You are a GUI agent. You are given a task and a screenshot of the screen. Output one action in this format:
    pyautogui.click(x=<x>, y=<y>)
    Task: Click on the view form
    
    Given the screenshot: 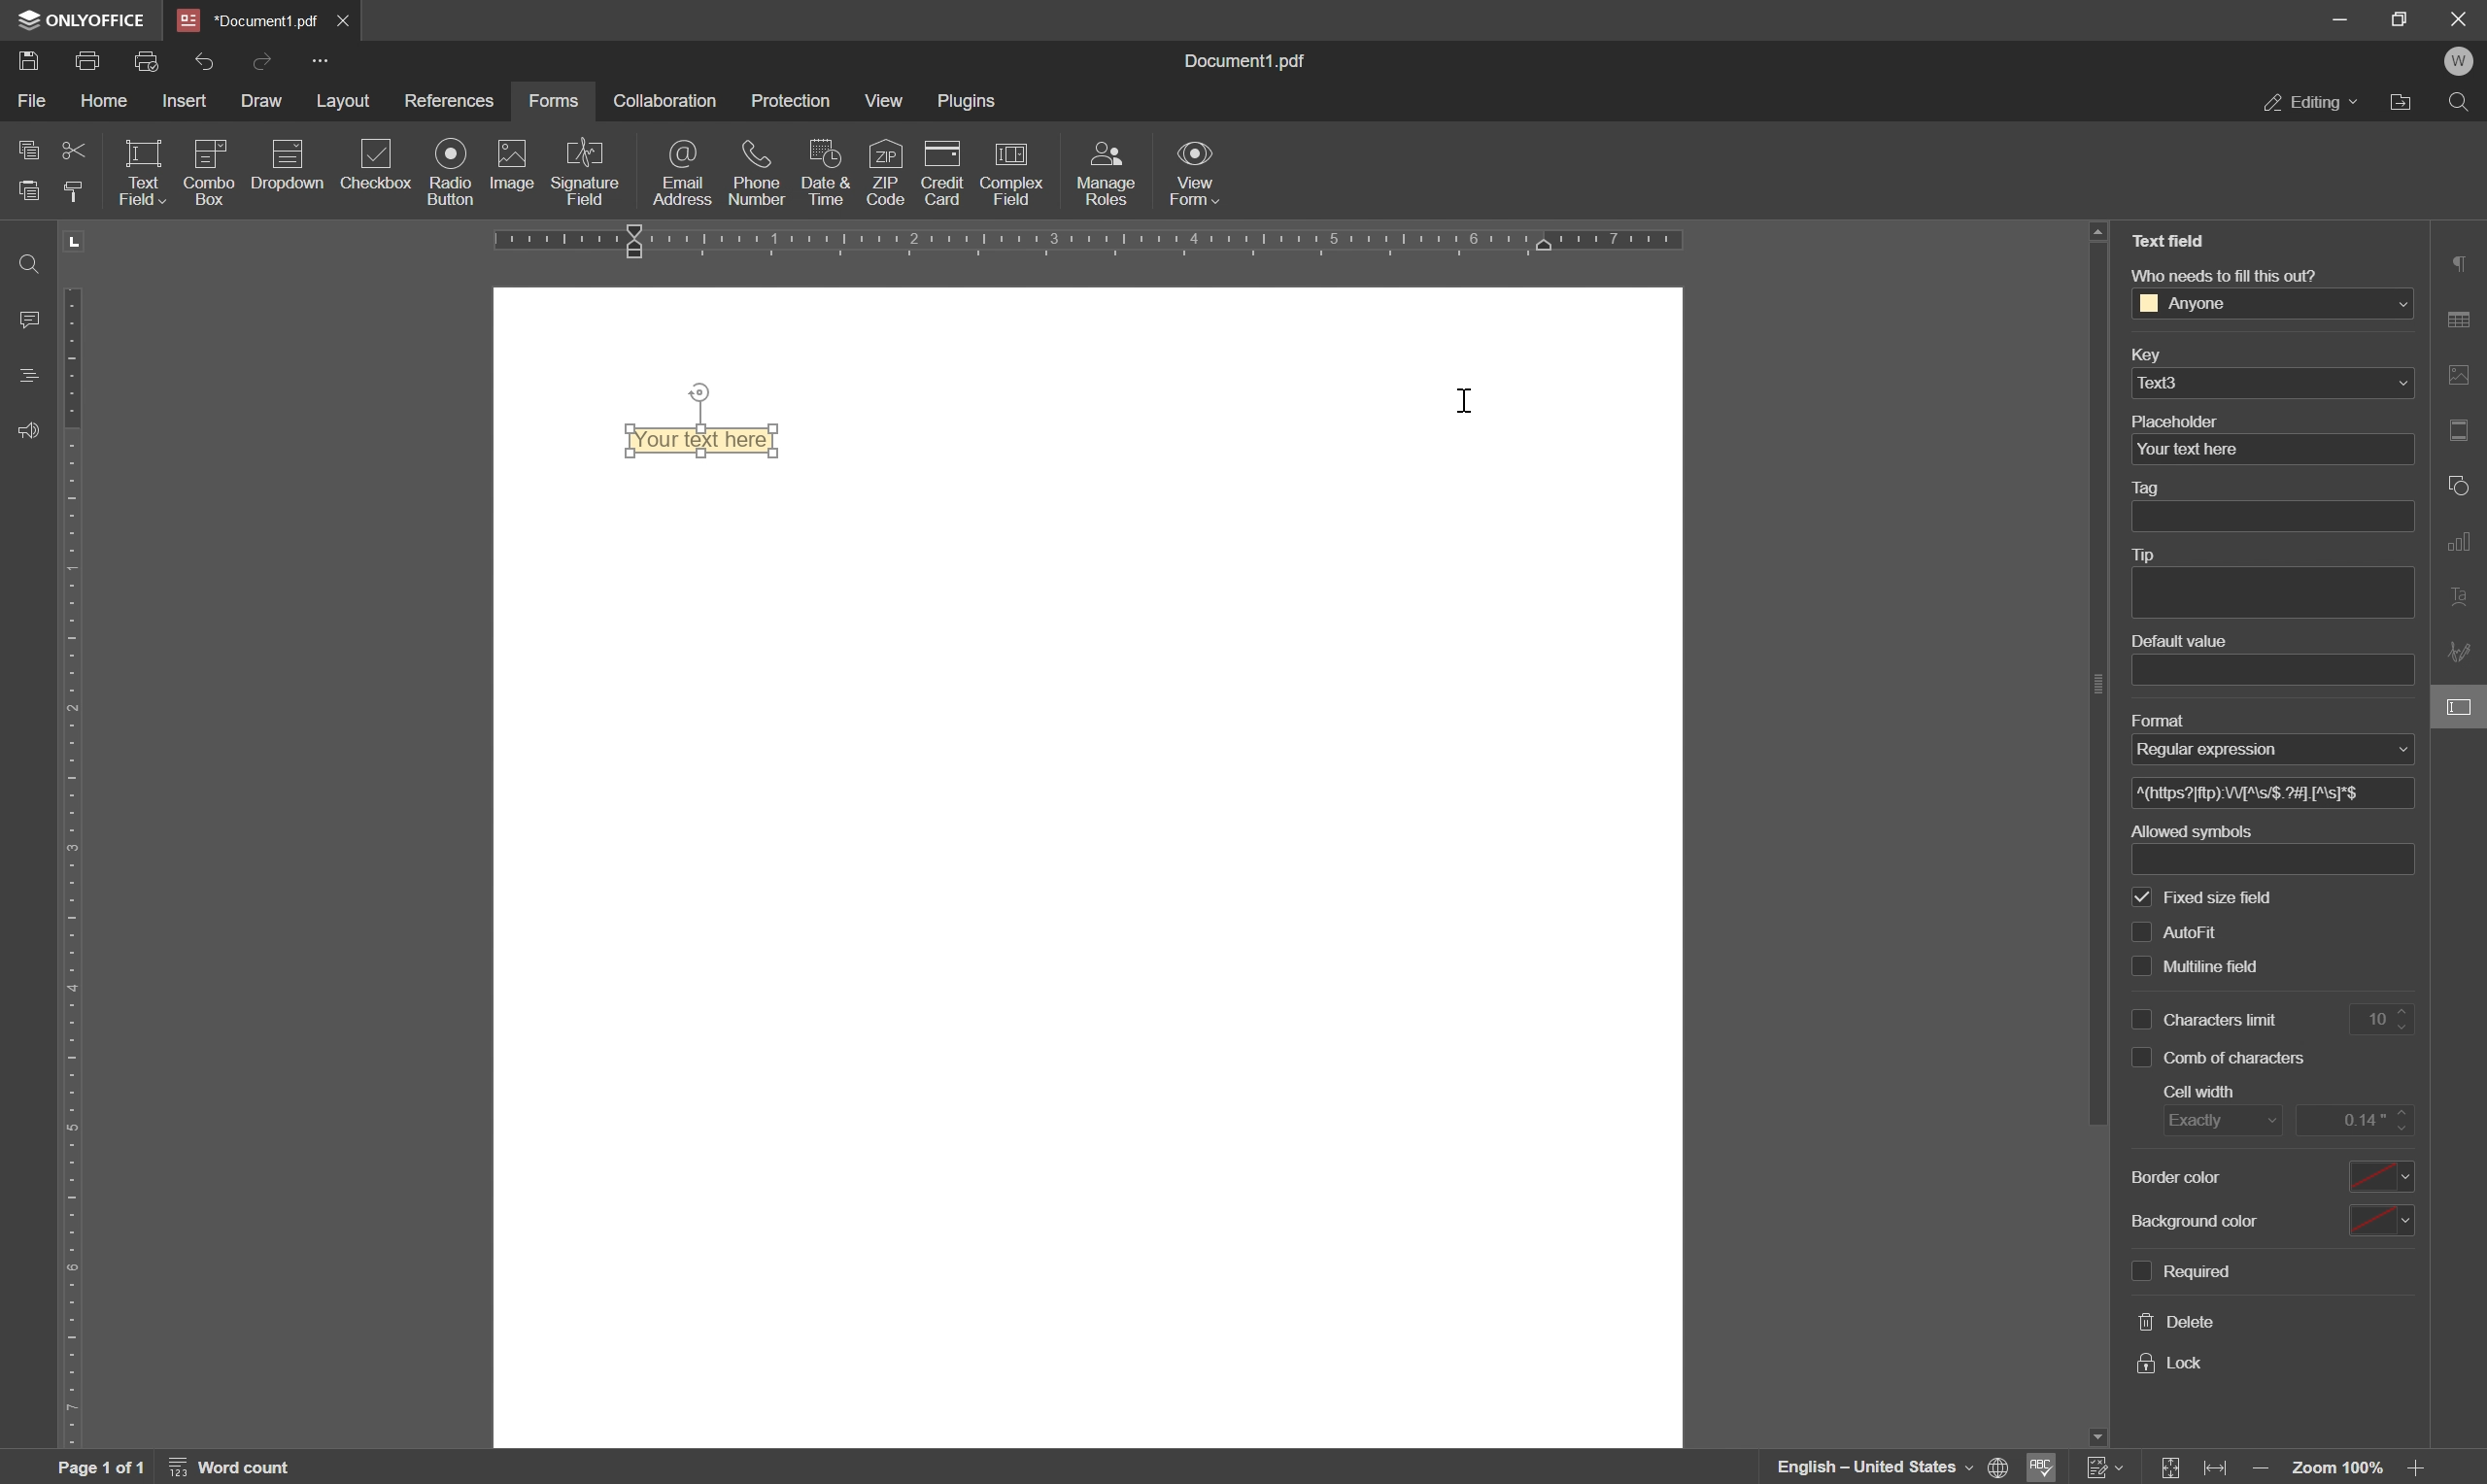 What is the action you would take?
    pyautogui.click(x=1198, y=177)
    